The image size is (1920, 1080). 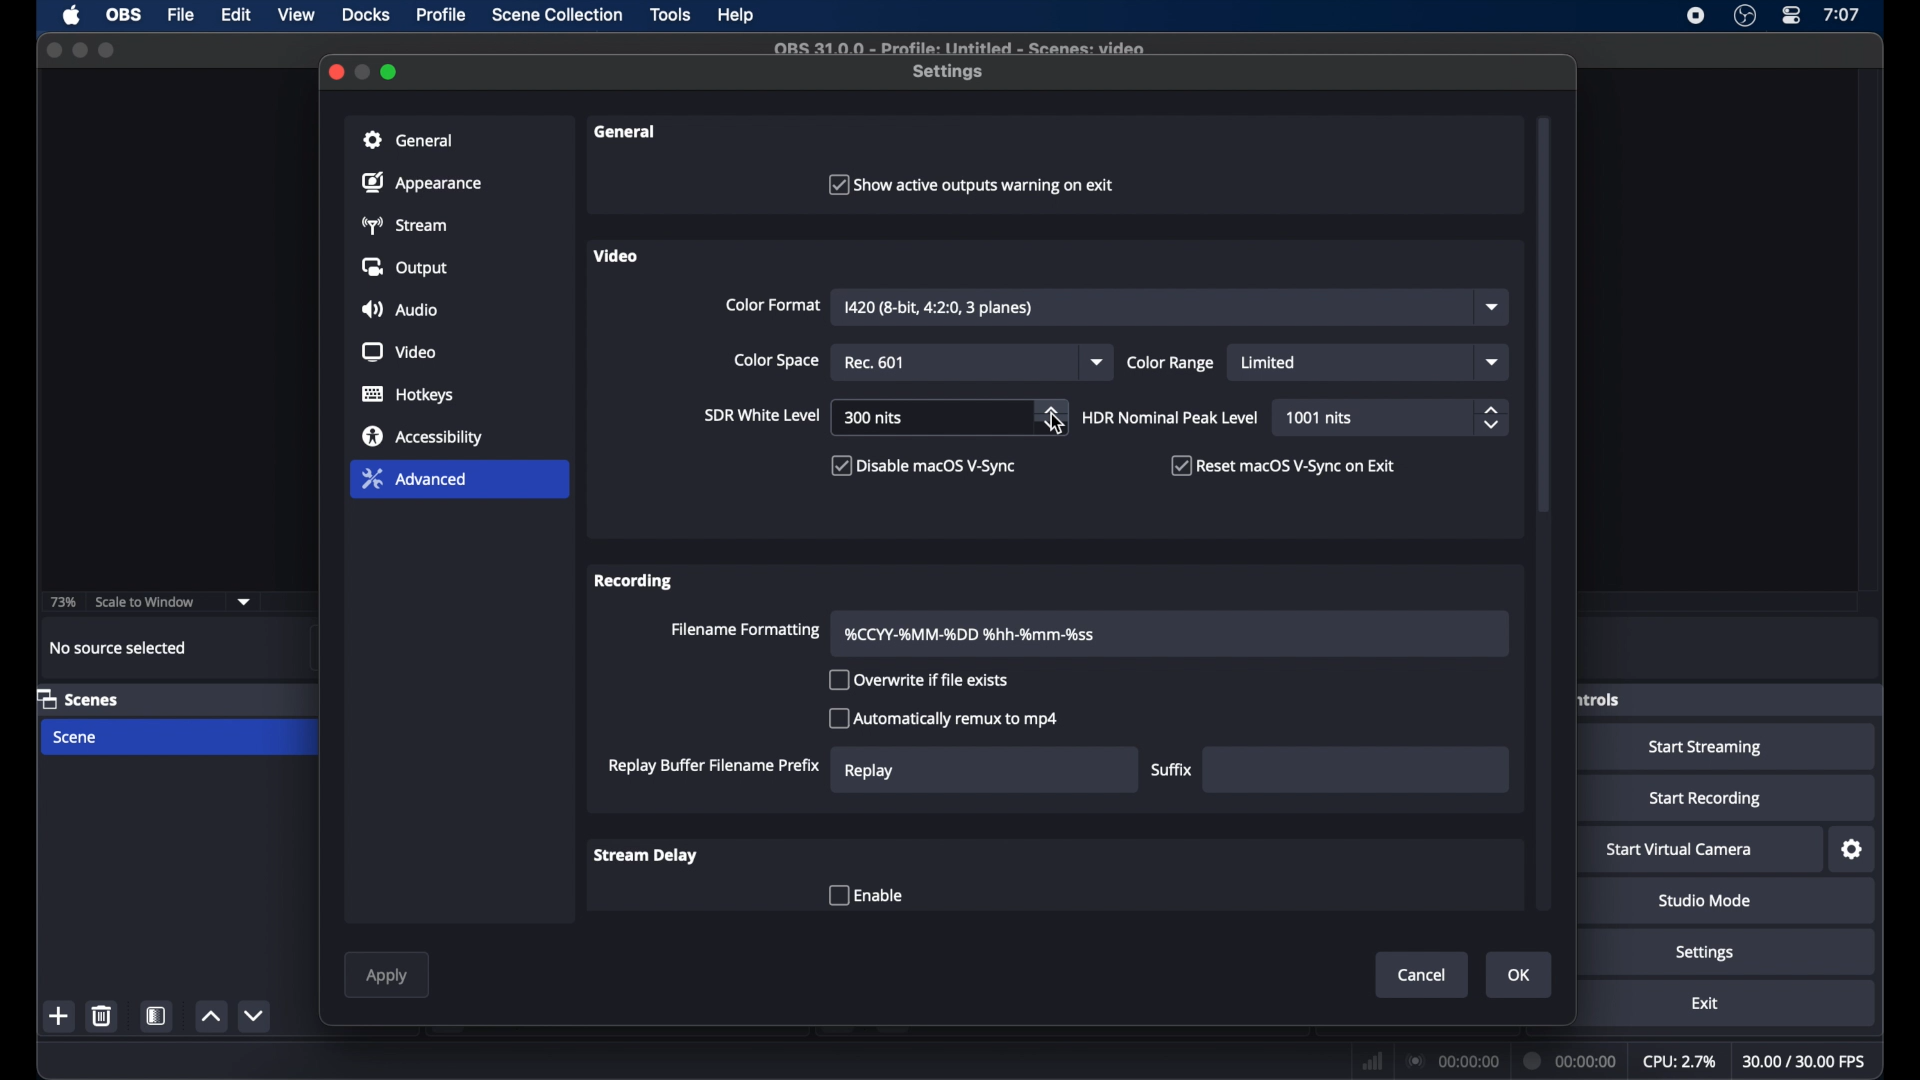 I want to click on scroll box, so click(x=1546, y=315).